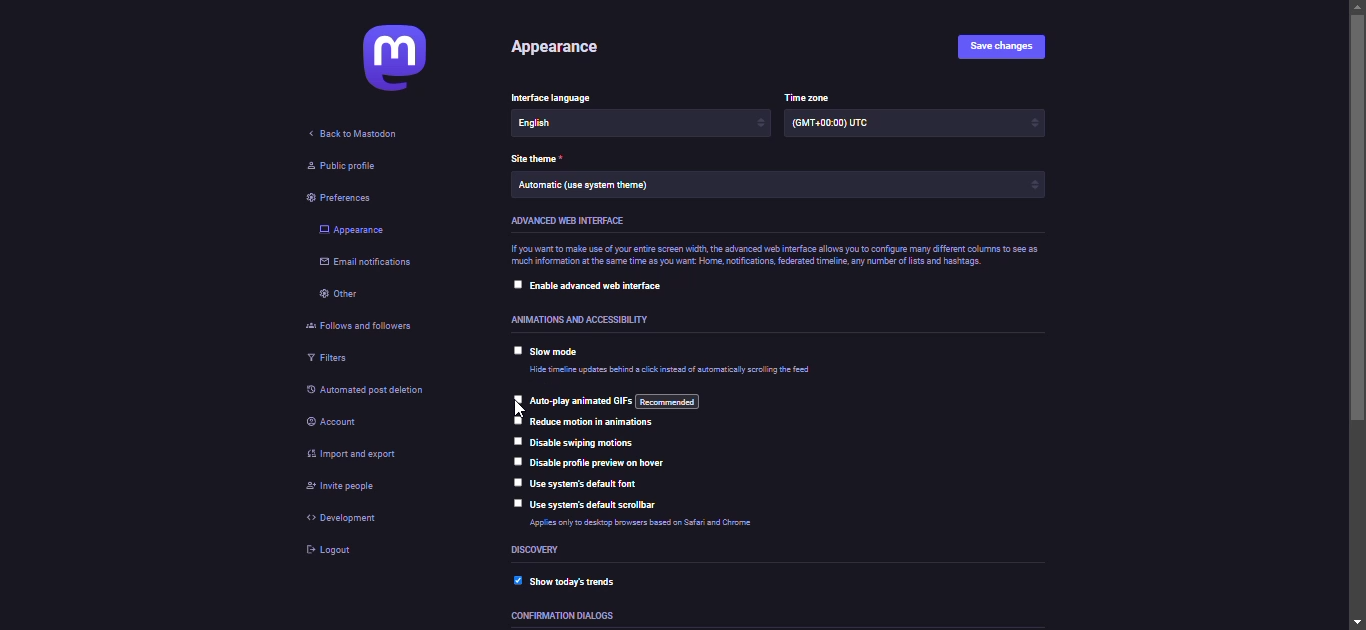 This screenshot has height=630, width=1366. Describe the element at coordinates (518, 419) in the screenshot. I see `click to select` at that location.